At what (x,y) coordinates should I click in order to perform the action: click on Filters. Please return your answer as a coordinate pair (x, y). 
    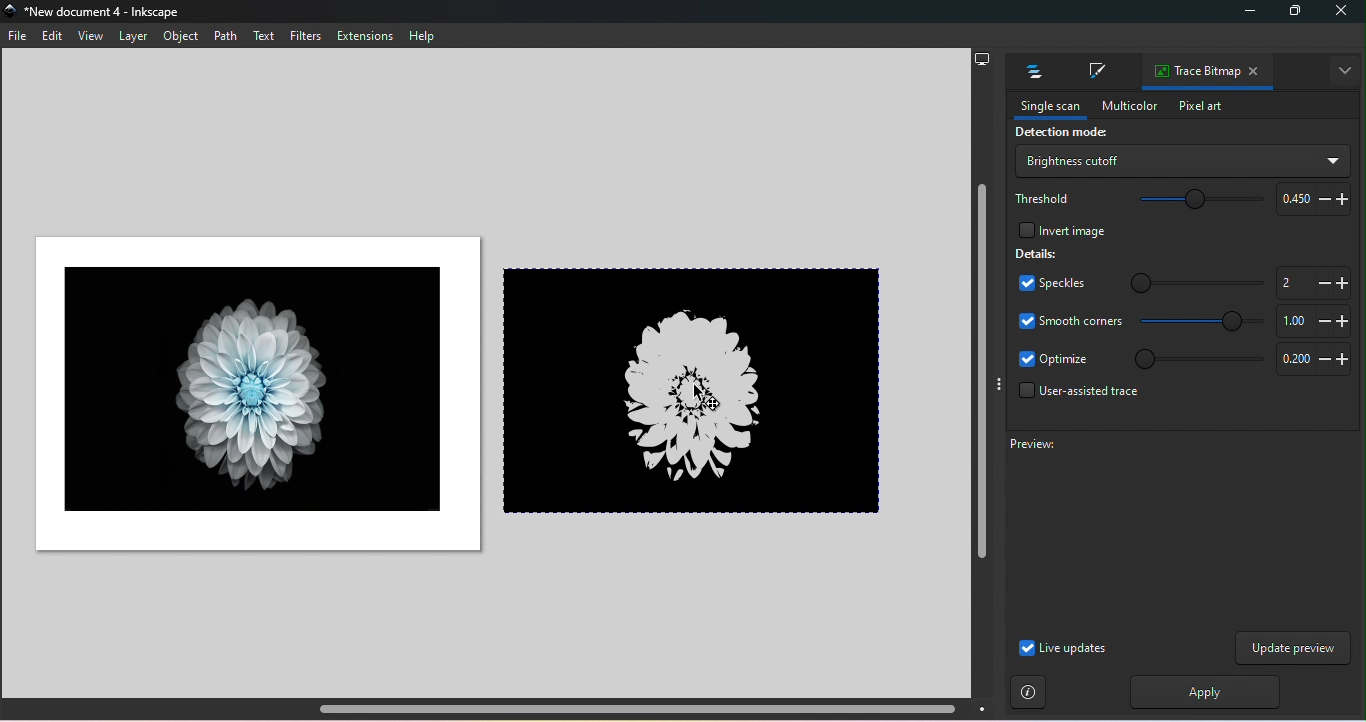
    Looking at the image, I should click on (304, 35).